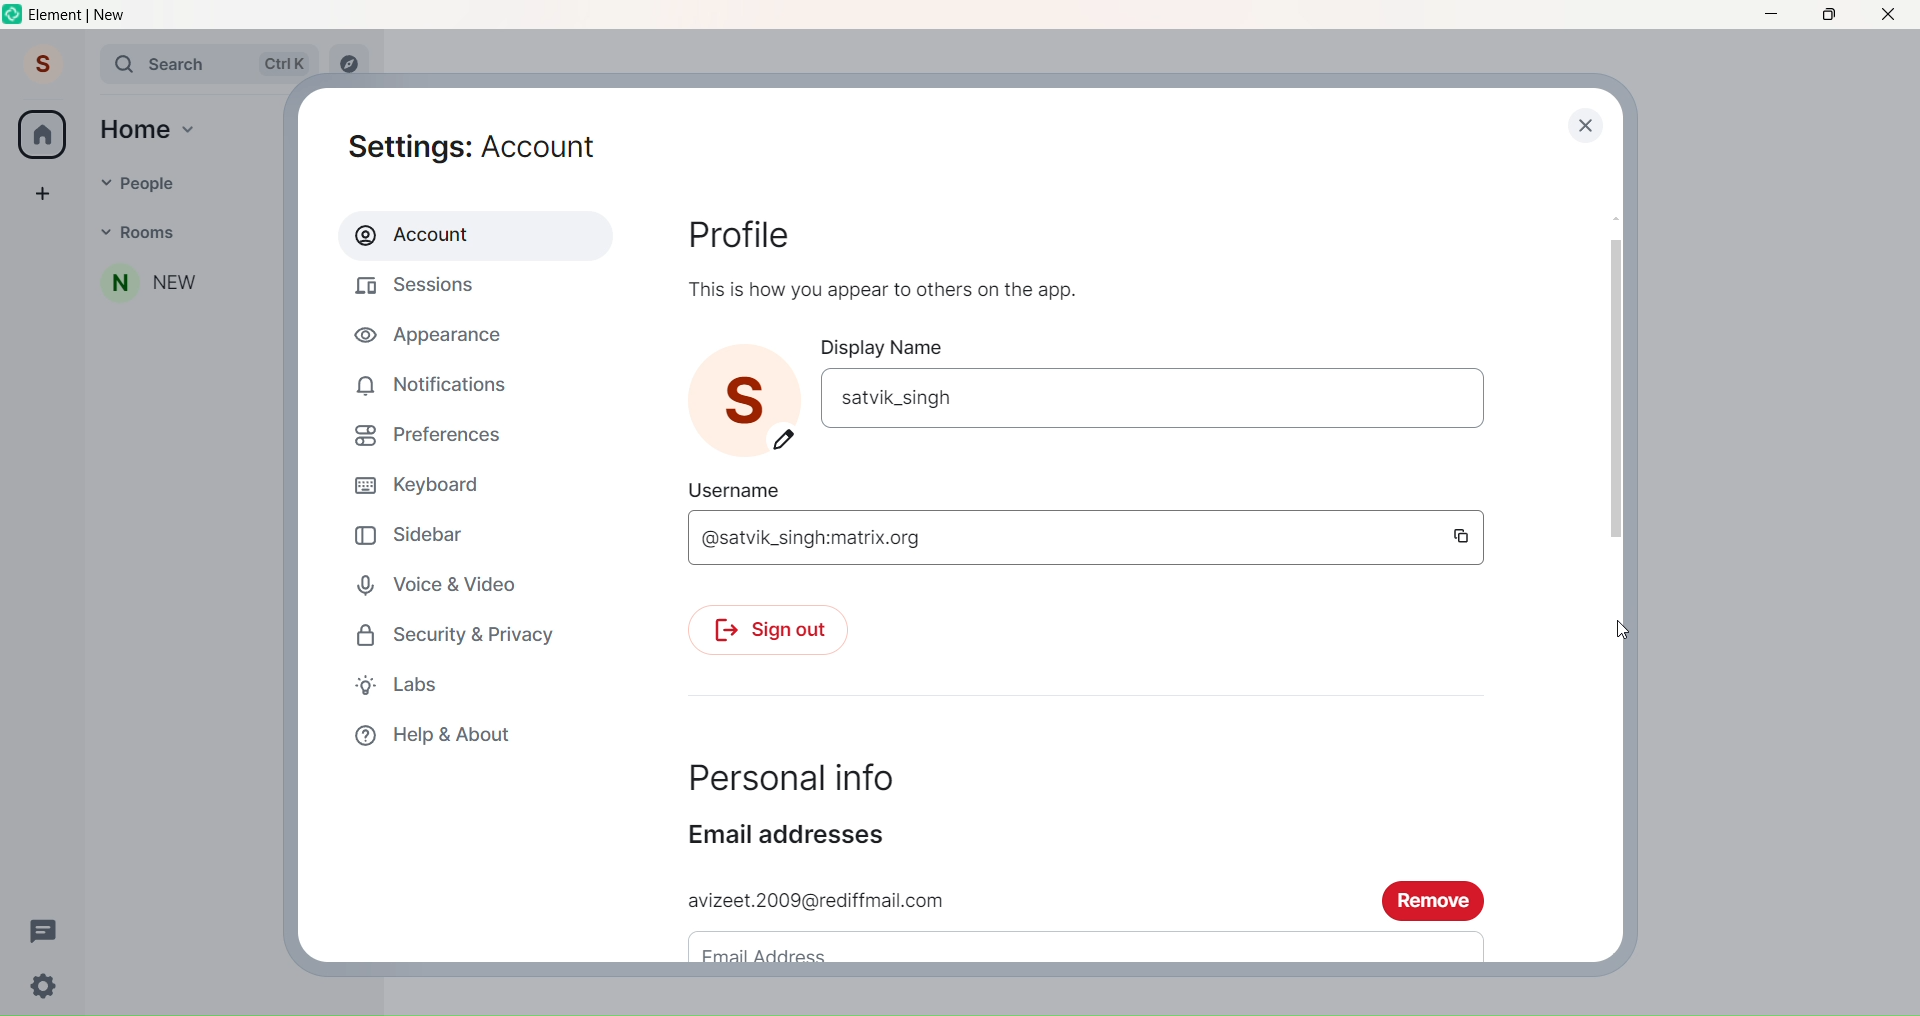  I want to click on Minimize, so click(1770, 15).